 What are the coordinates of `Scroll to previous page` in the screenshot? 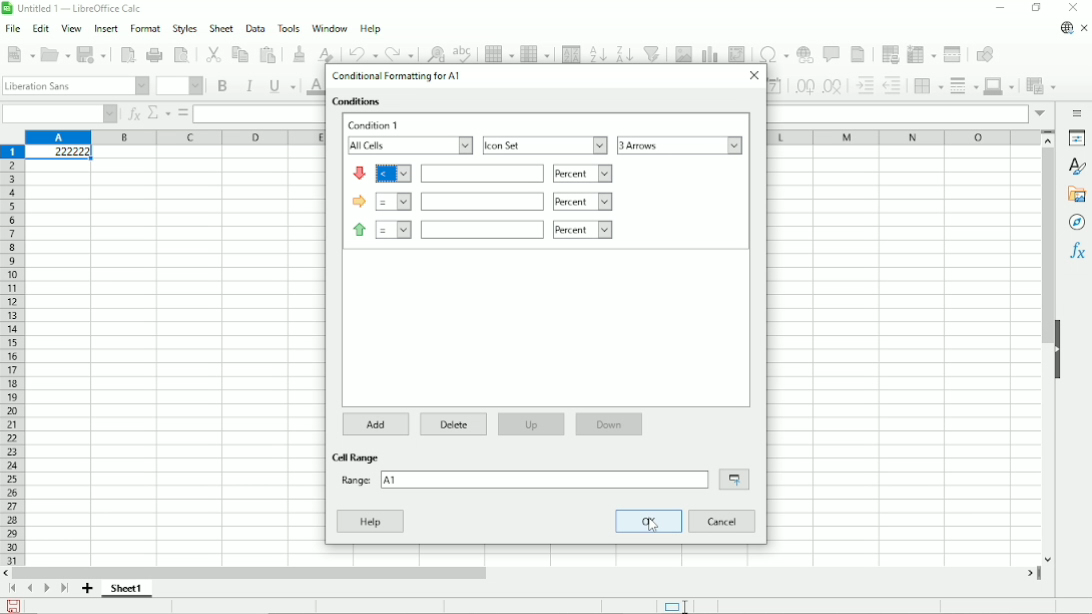 It's located at (30, 588).